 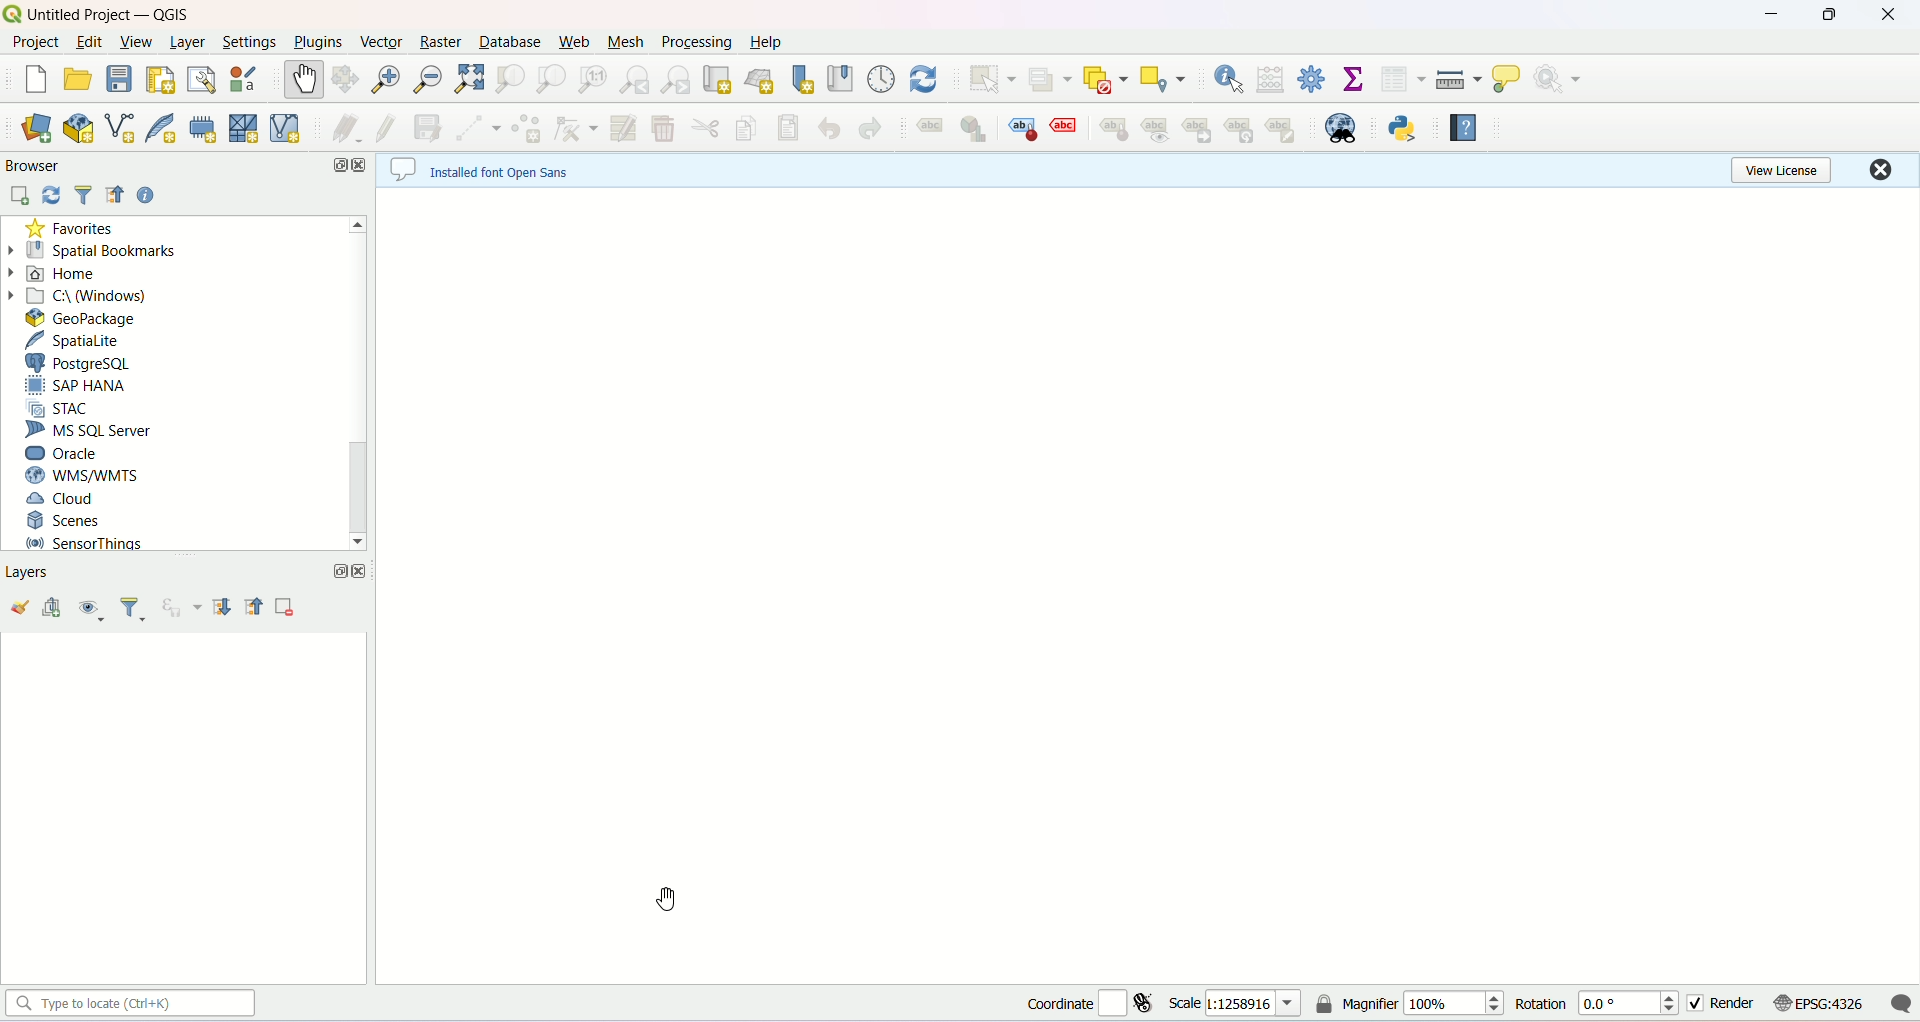 I want to click on highlight pinned labels, diagrams and callouts, so click(x=1019, y=126).